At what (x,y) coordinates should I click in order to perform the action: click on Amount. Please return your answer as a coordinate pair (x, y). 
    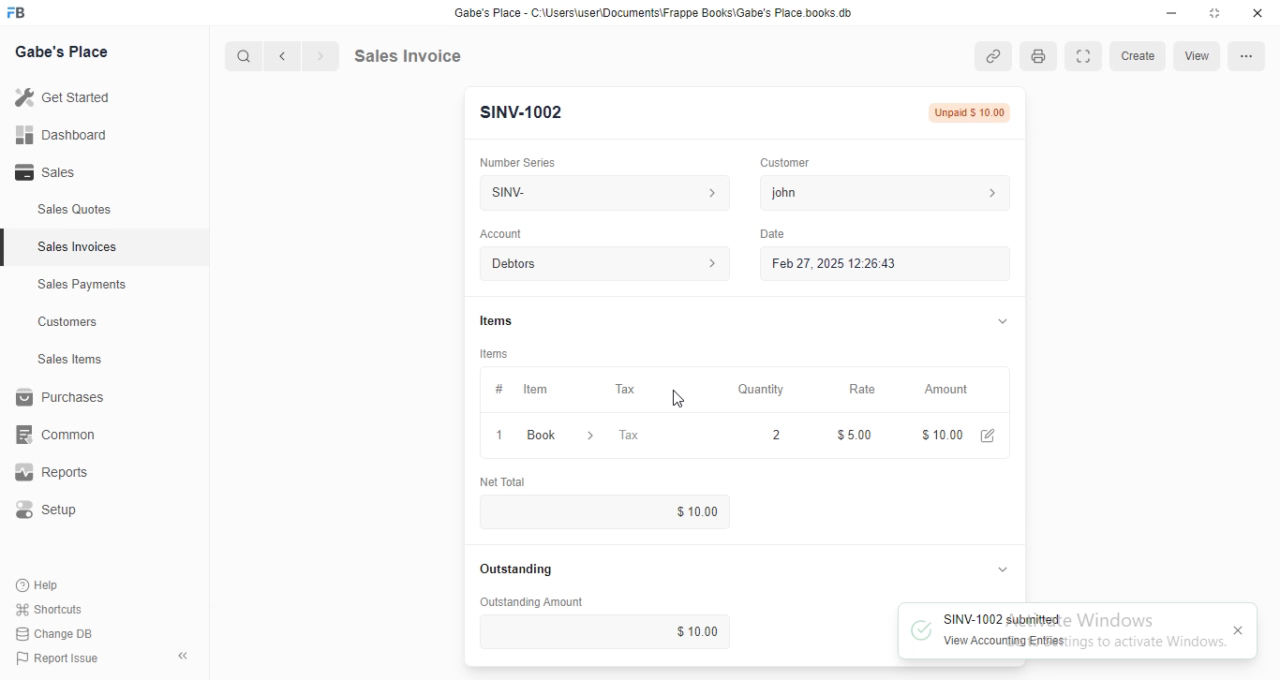
    Looking at the image, I should click on (943, 390).